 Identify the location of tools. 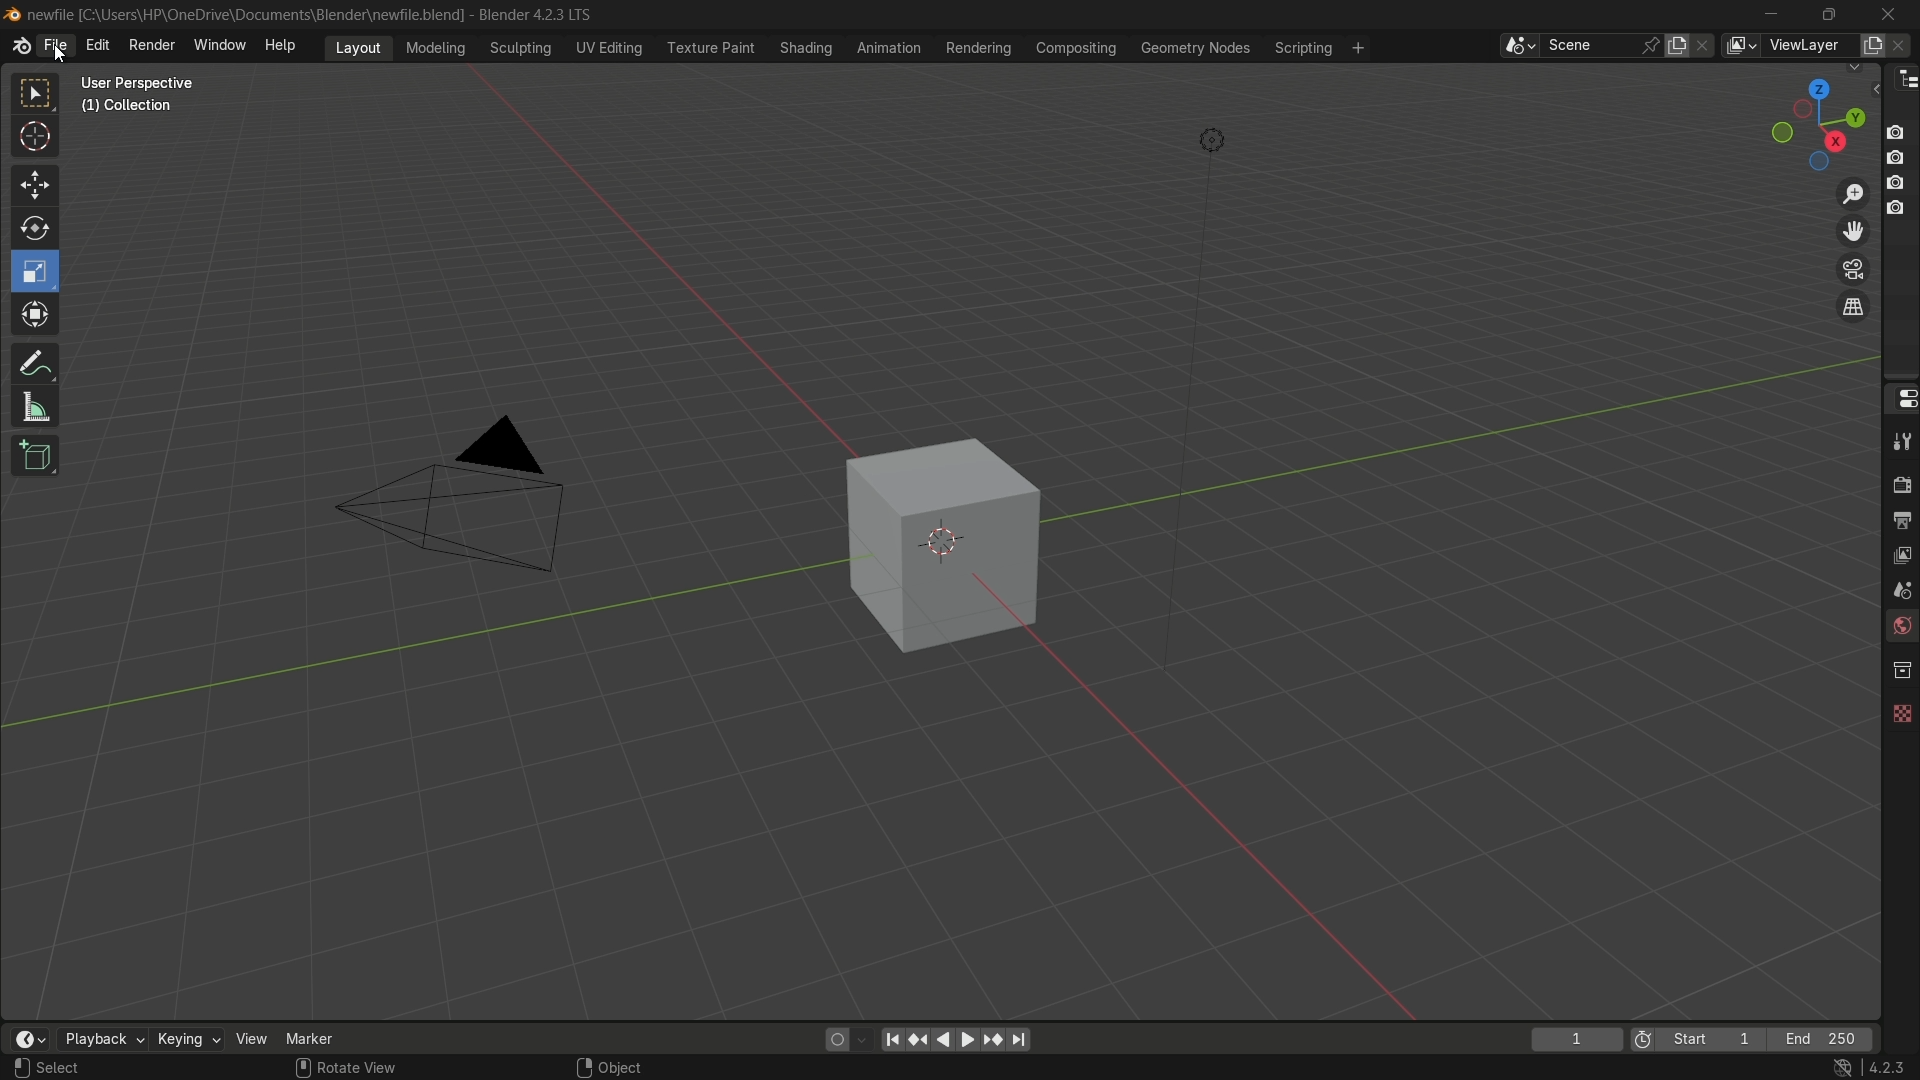
(1900, 441).